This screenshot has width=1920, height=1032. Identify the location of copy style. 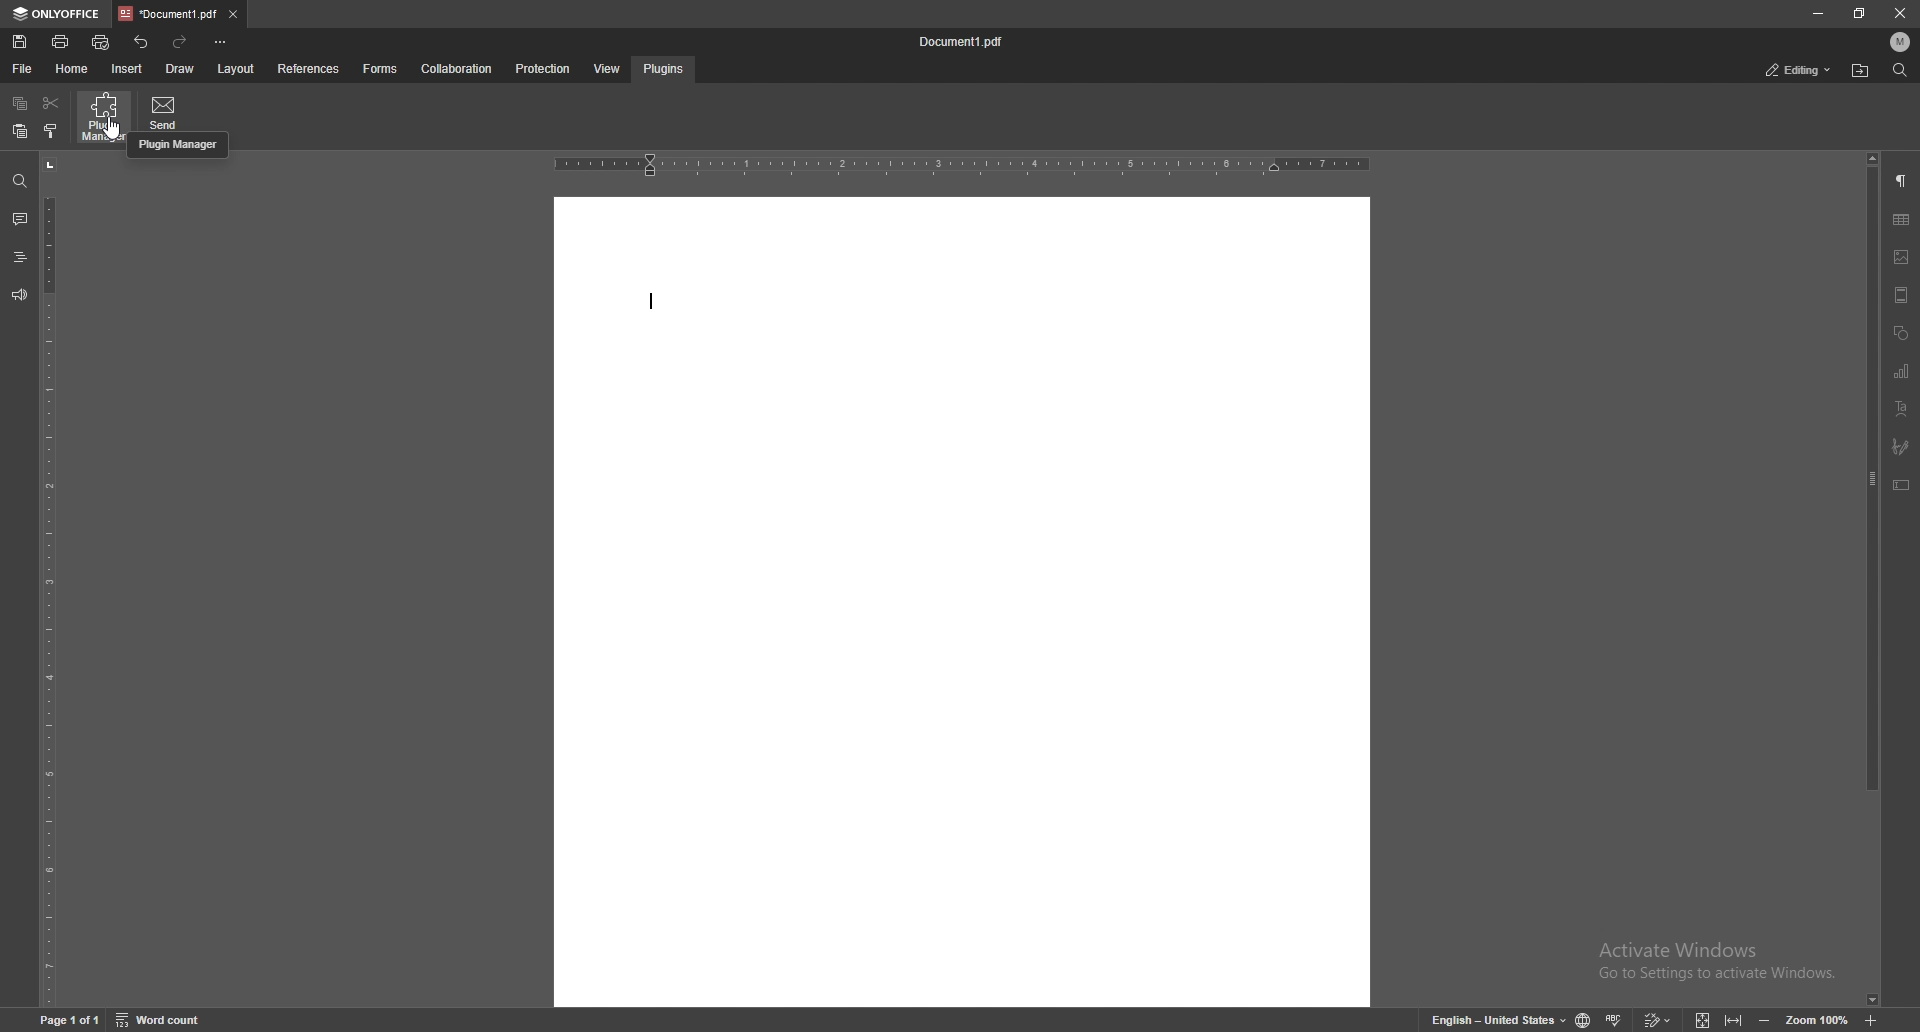
(53, 131).